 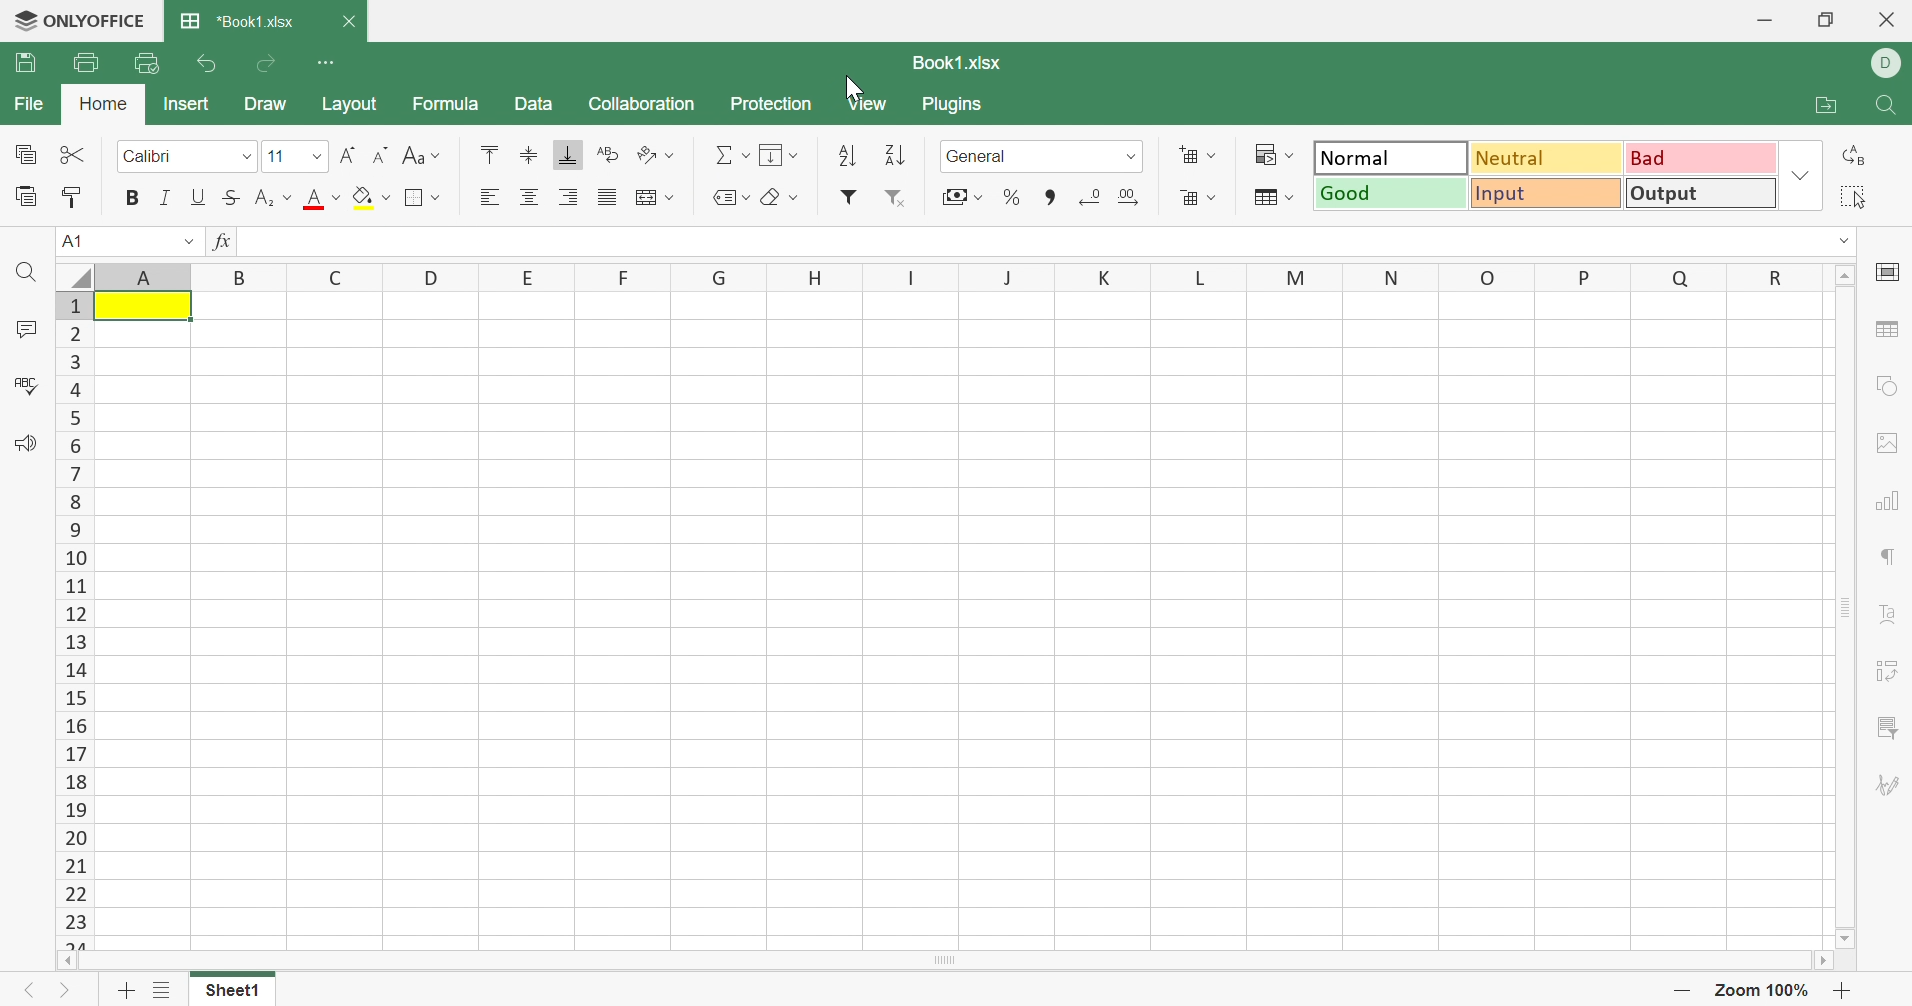 What do you see at coordinates (29, 382) in the screenshot?
I see `Check Spelling` at bounding box center [29, 382].